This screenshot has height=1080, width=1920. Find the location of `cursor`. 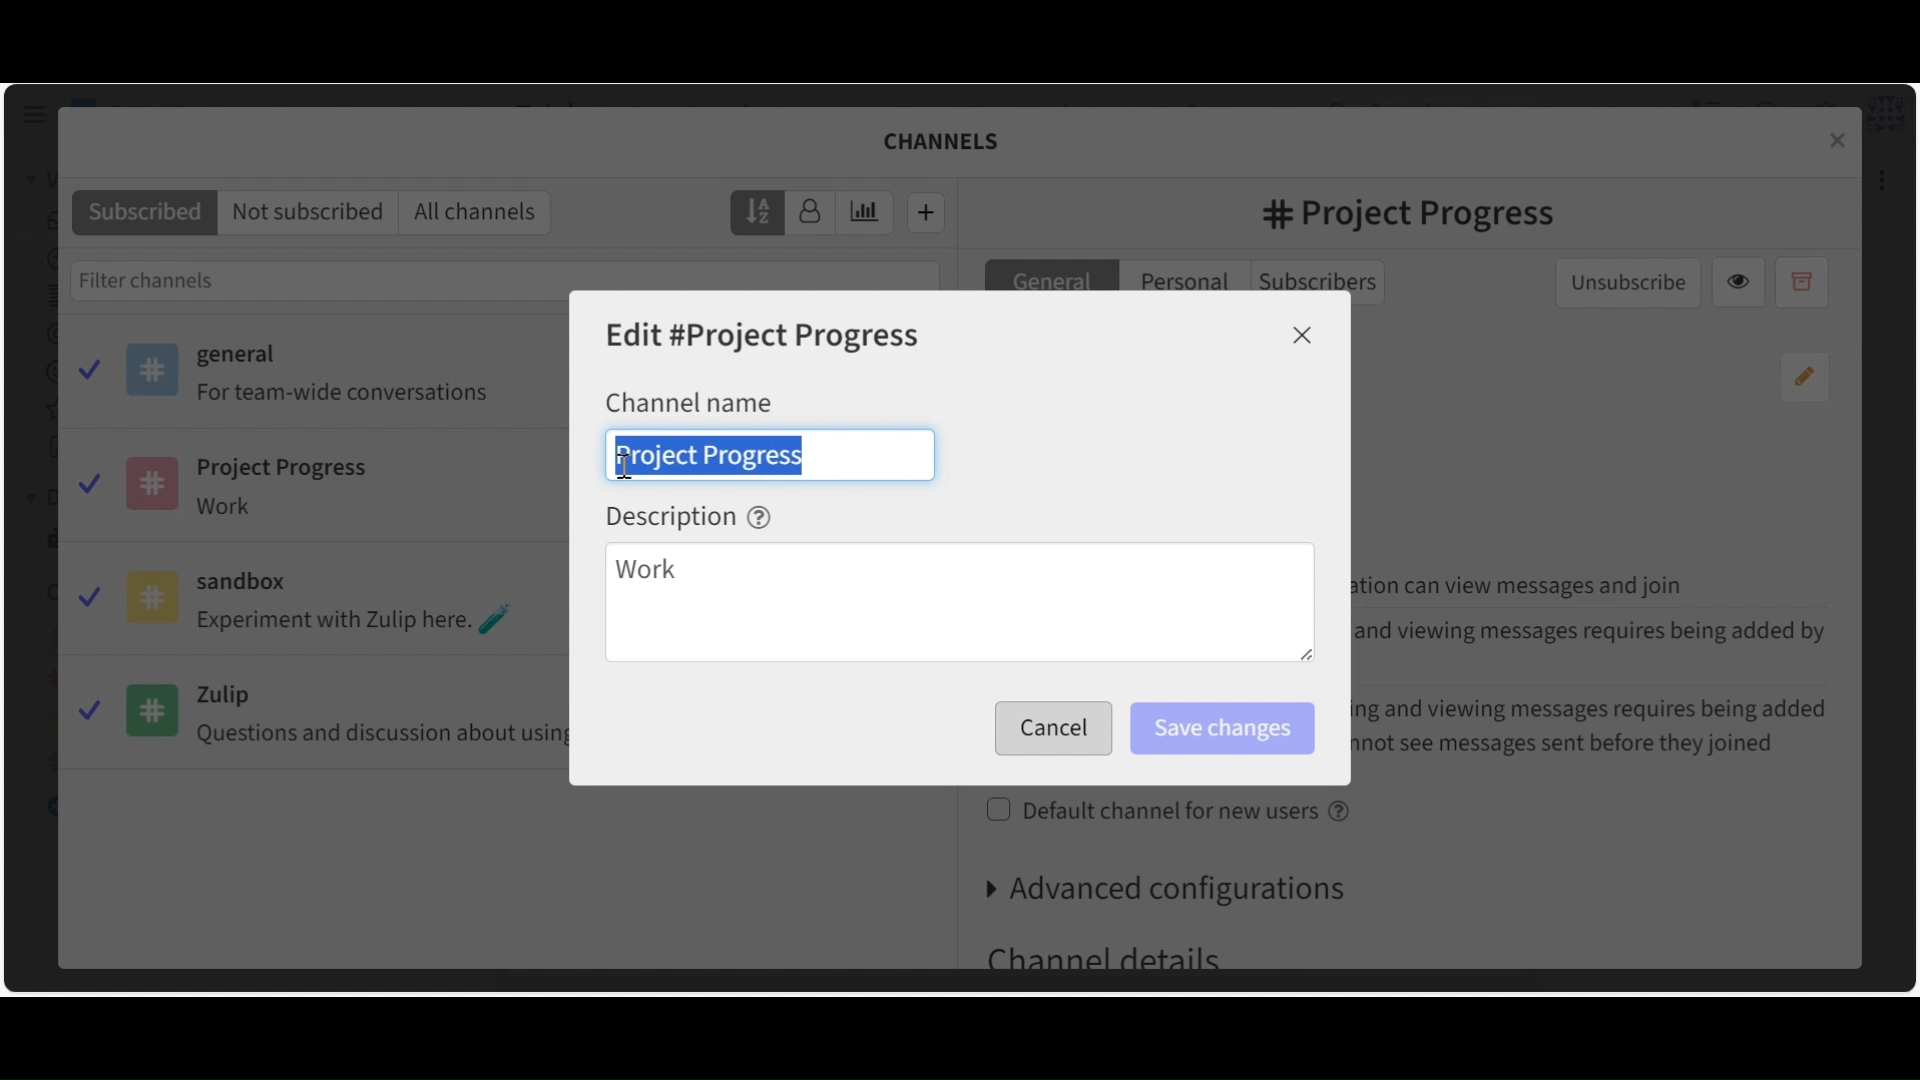

cursor is located at coordinates (624, 467).